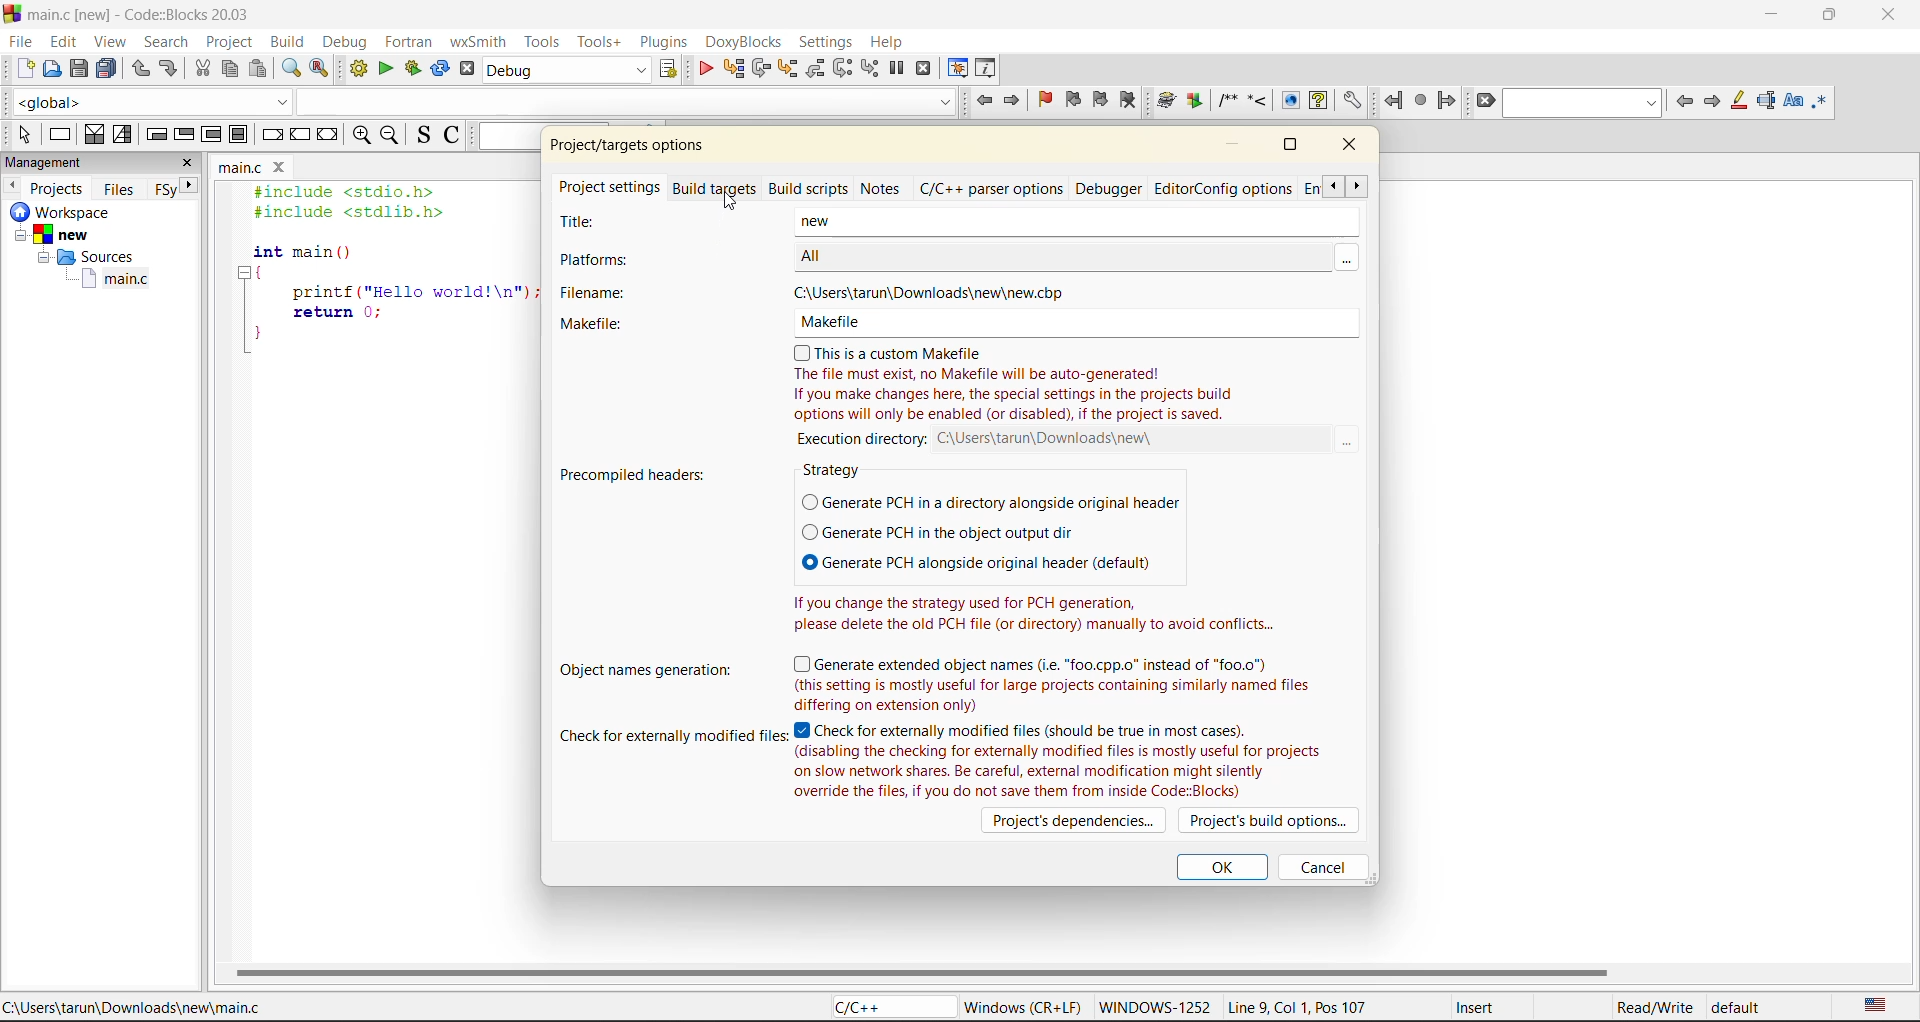  What do you see at coordinates (1834, 18) in the screenshot?
I see `maximize` at bounding box center [1834, 18].